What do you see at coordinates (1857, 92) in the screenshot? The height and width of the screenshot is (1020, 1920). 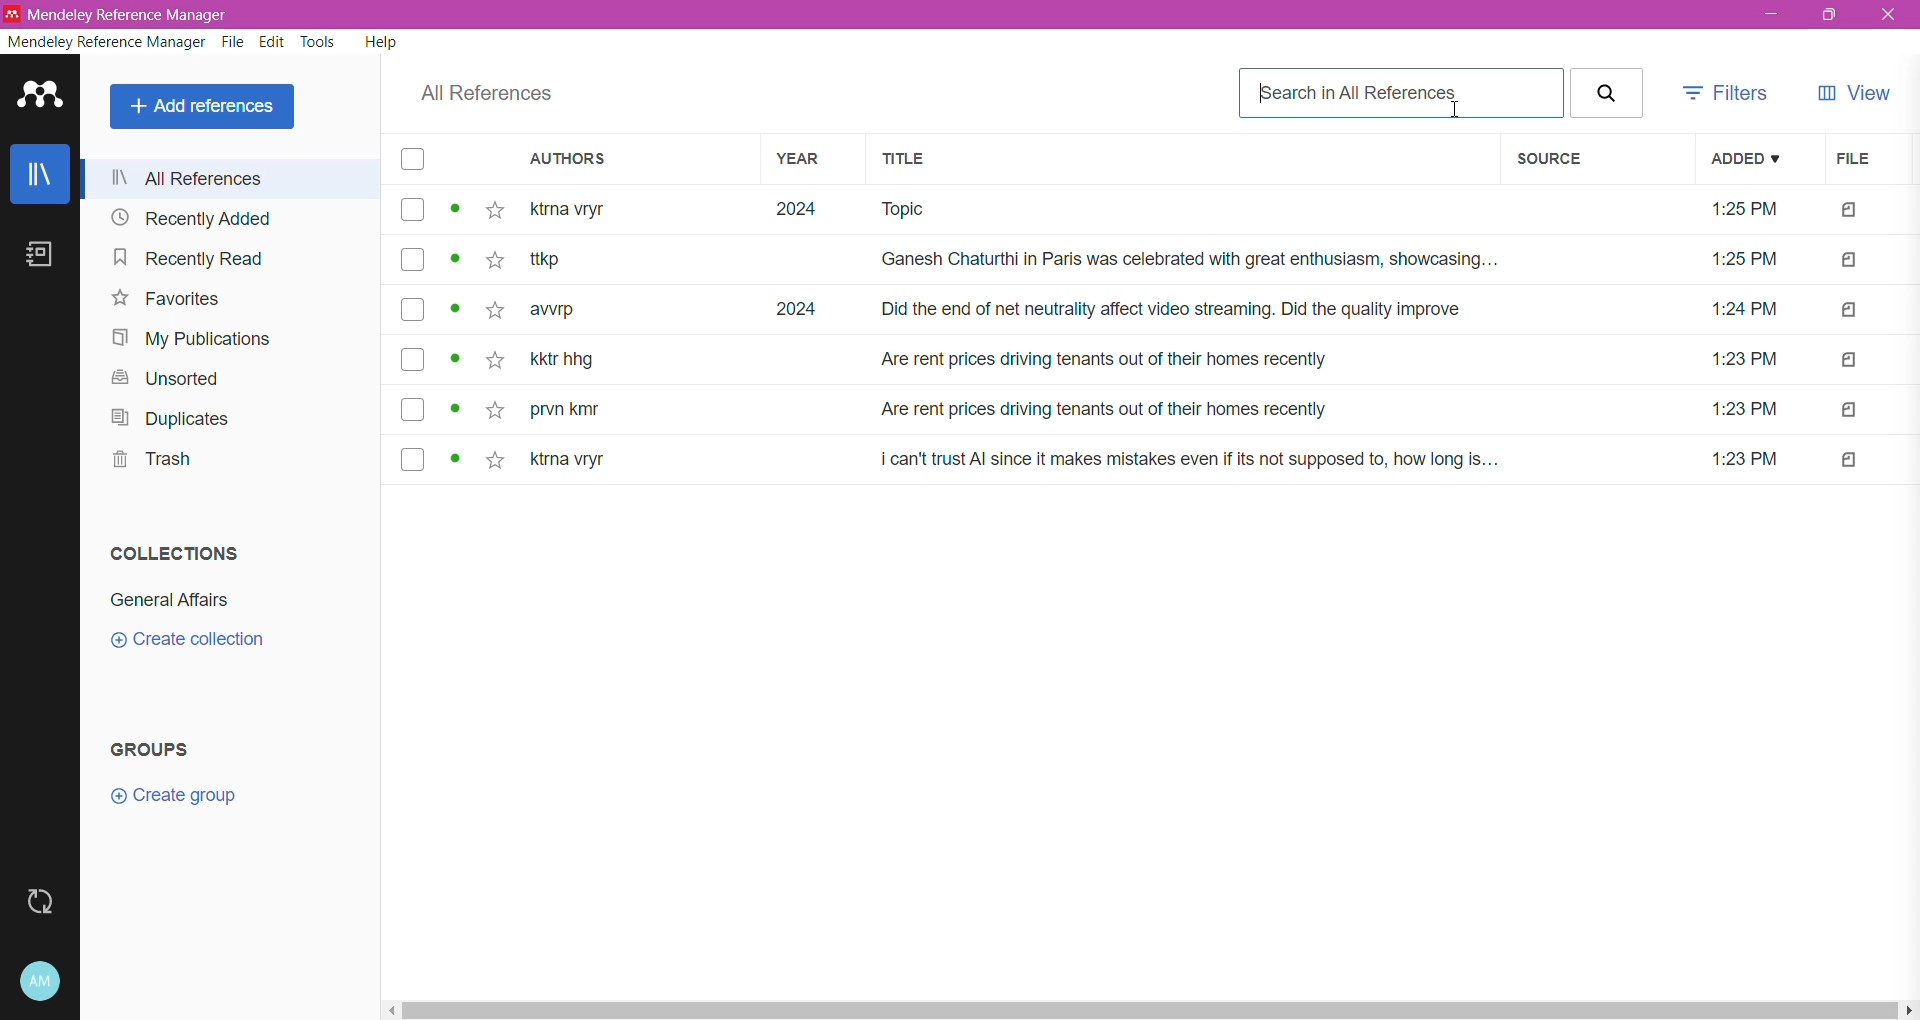 I see `View` at bounding box center [1857, 92].